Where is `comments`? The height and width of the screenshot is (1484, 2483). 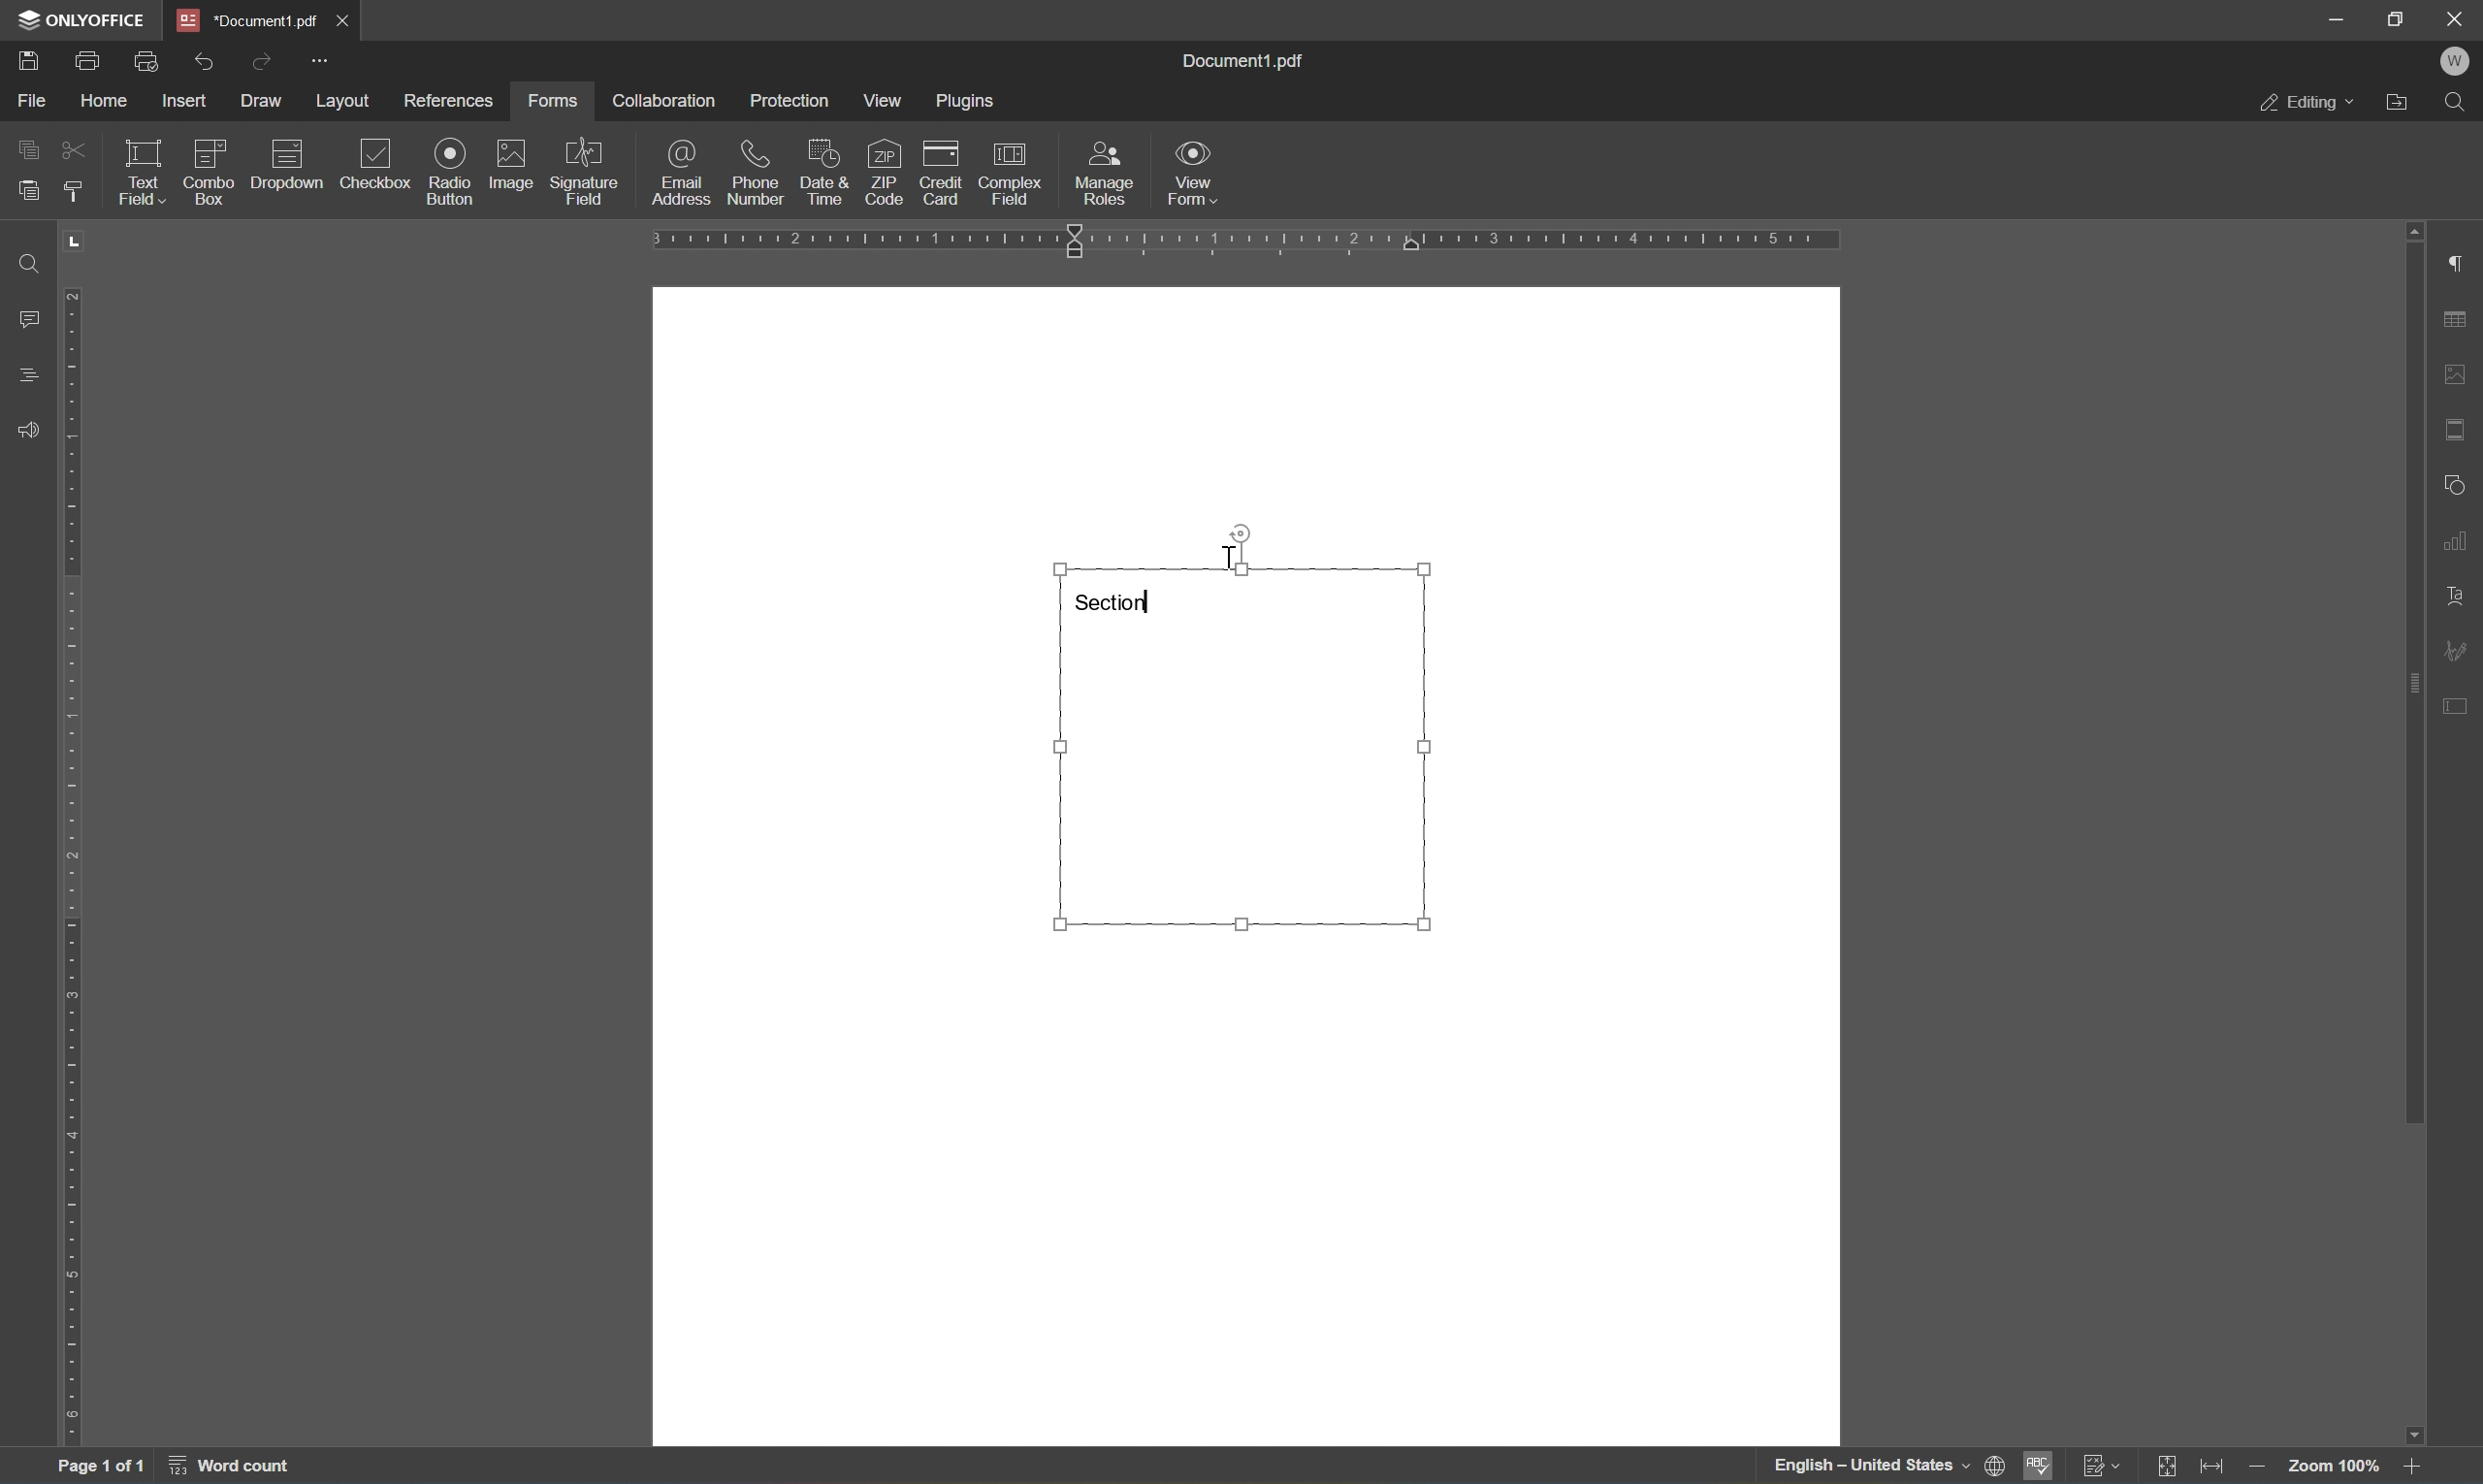
comments is located at coordinates (27, 317).